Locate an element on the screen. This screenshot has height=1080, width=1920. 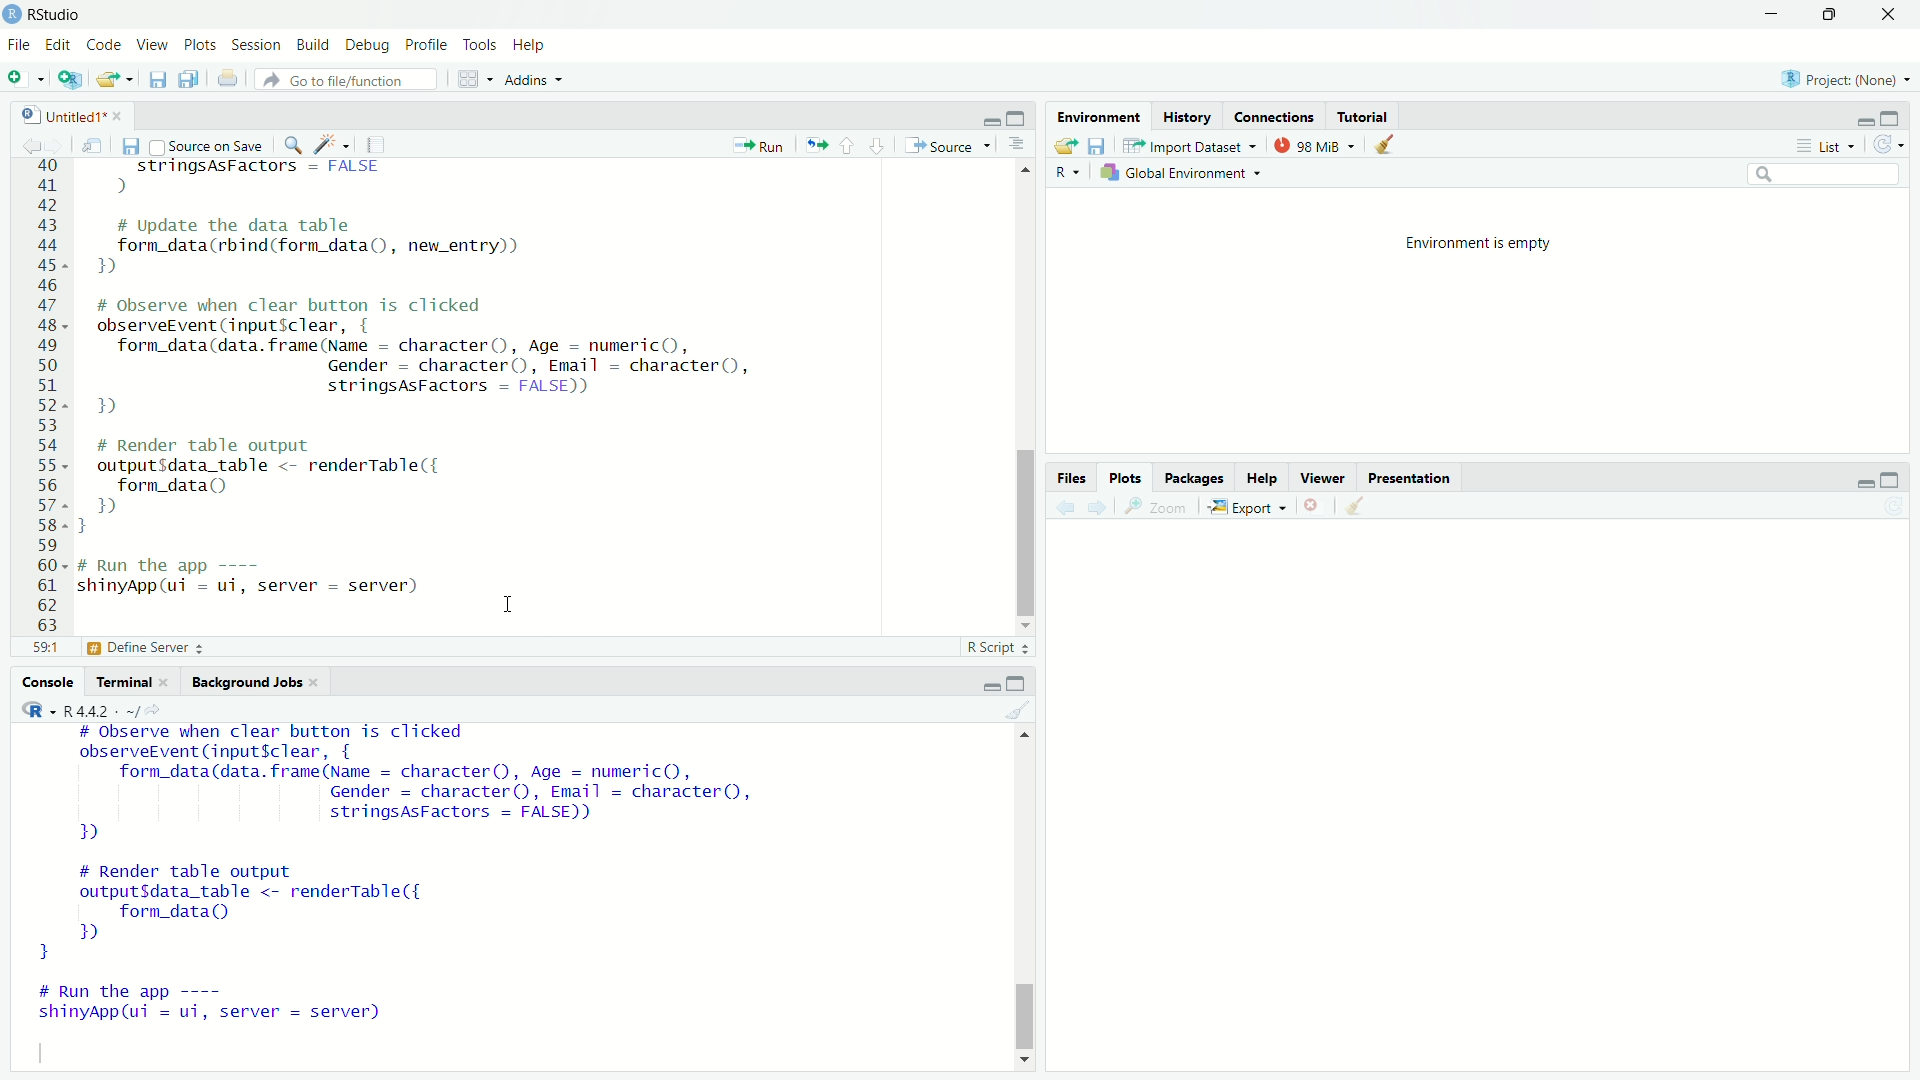
save current document is located at coordinates (129, 144).